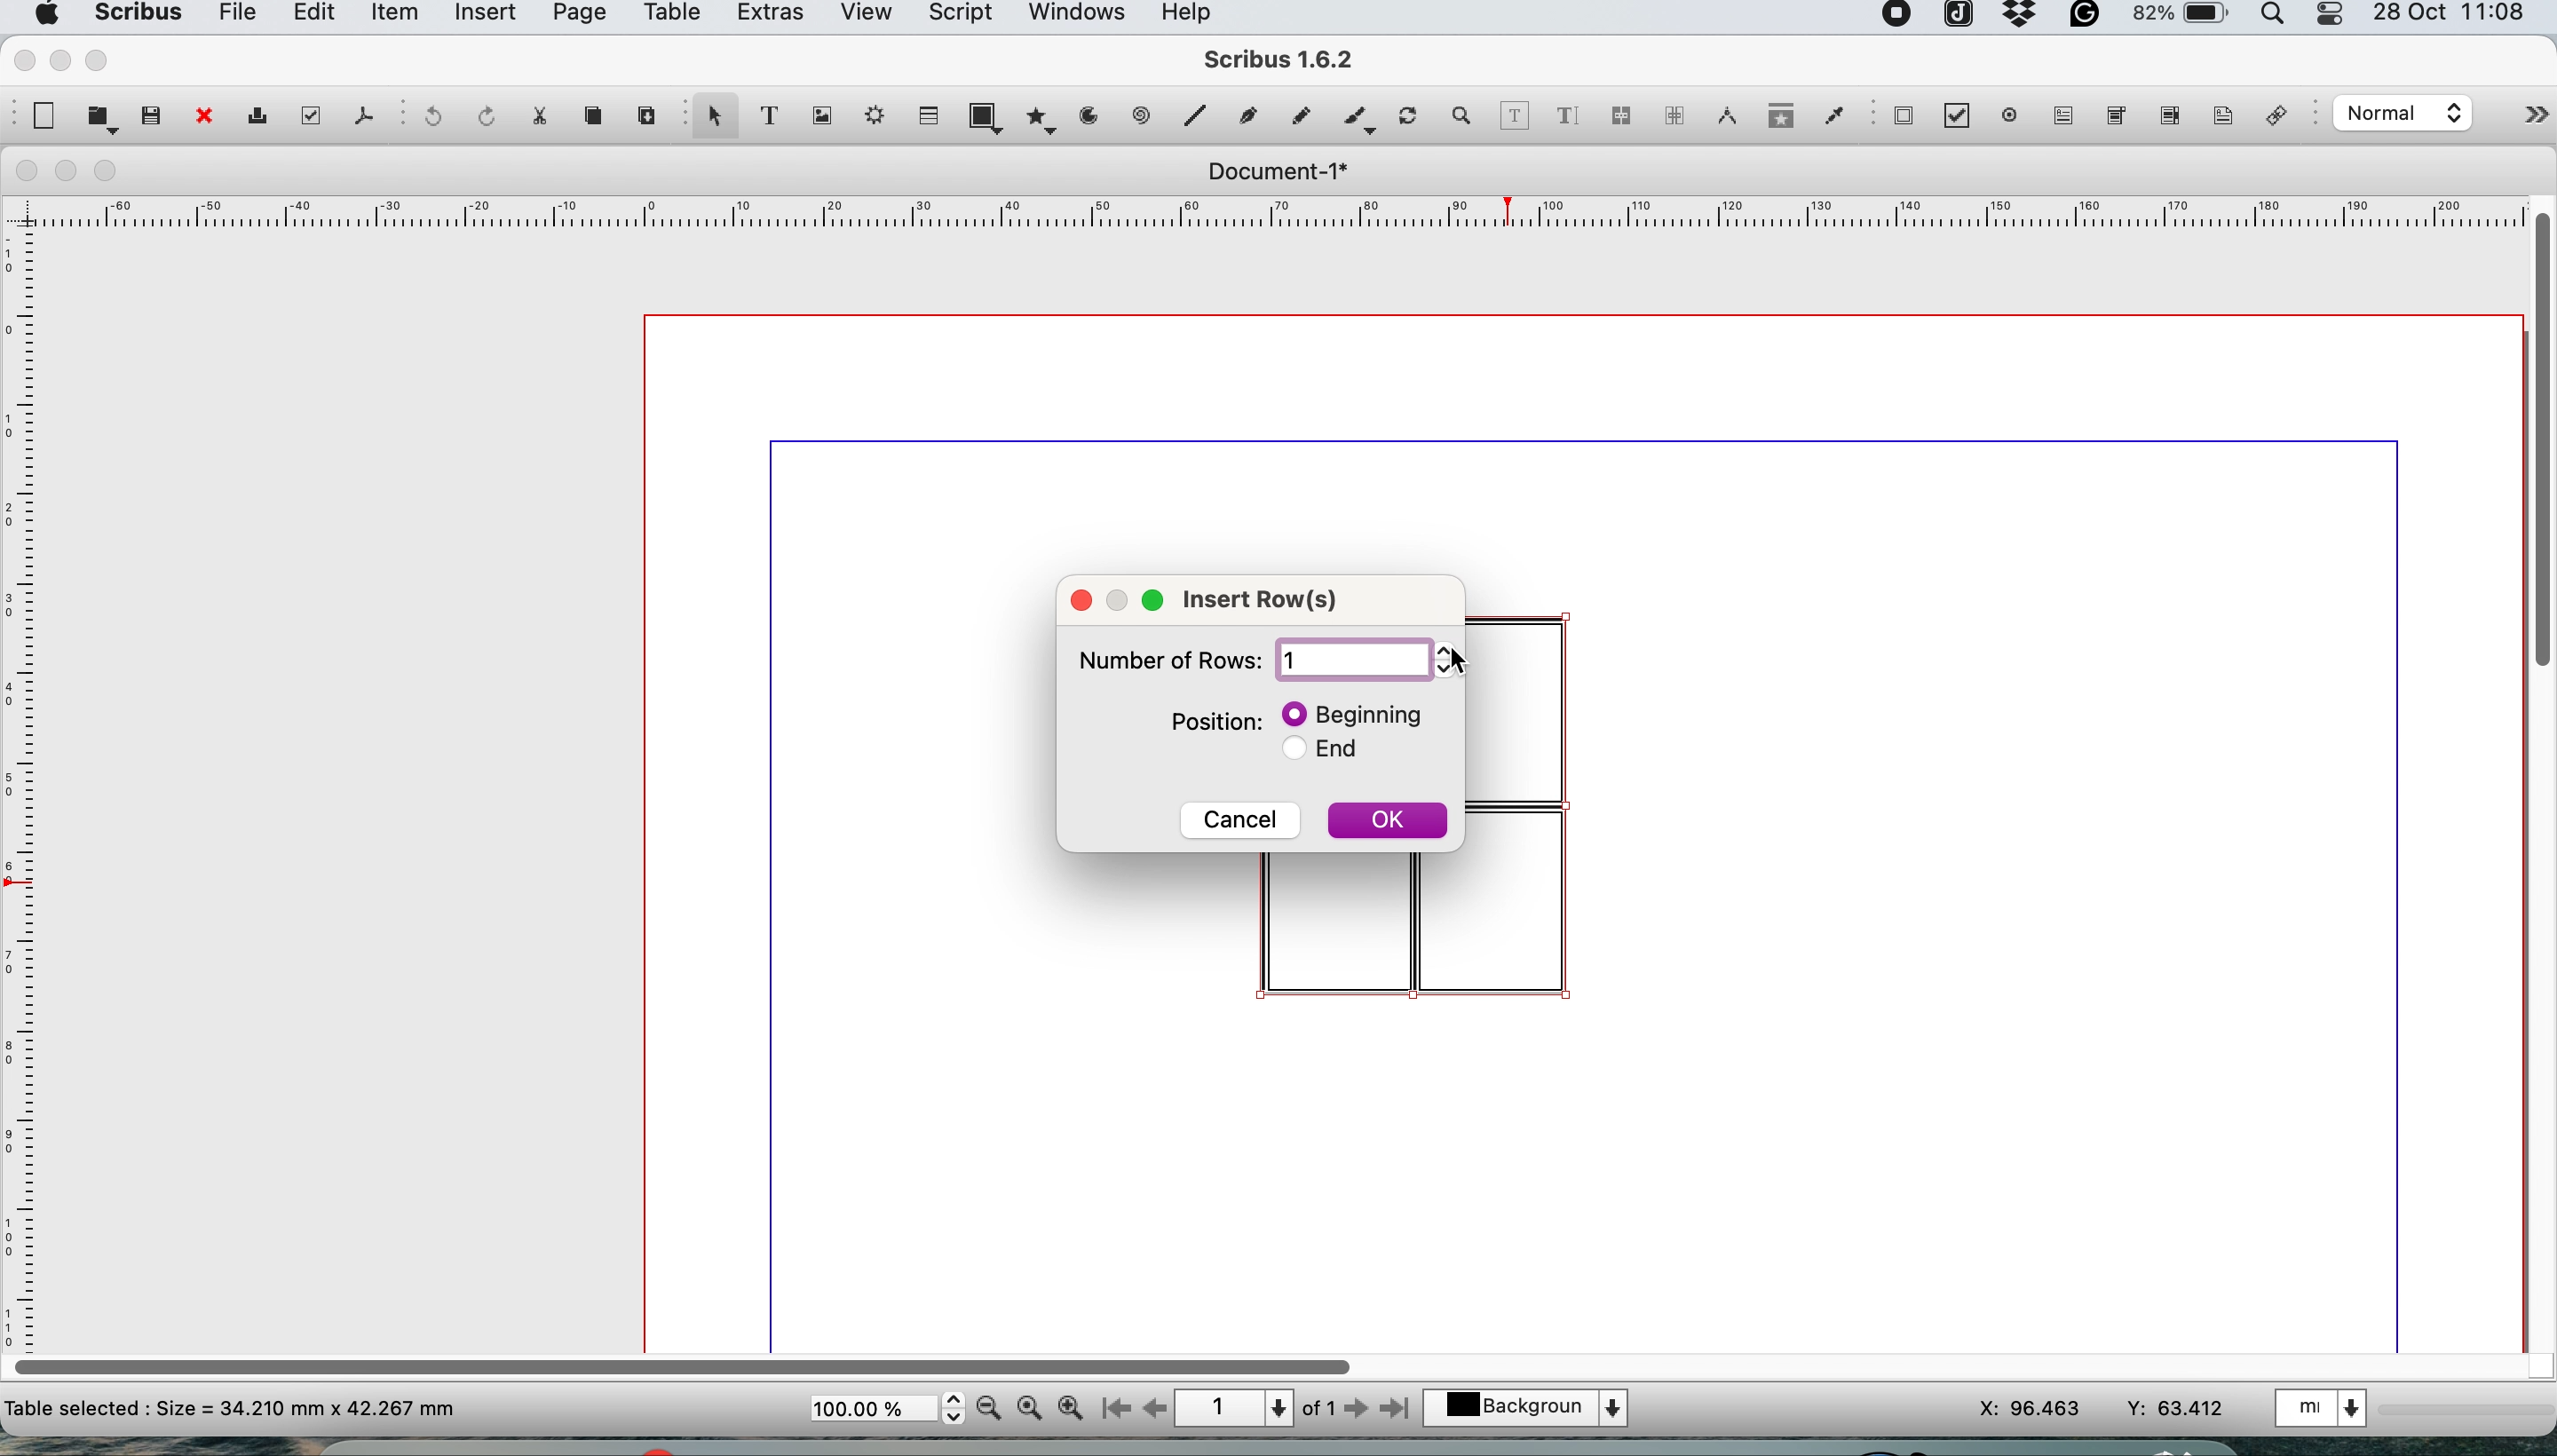  Describe the element at coordinates (2219, 115) in the screenshot. I see `text annotation` at that location.